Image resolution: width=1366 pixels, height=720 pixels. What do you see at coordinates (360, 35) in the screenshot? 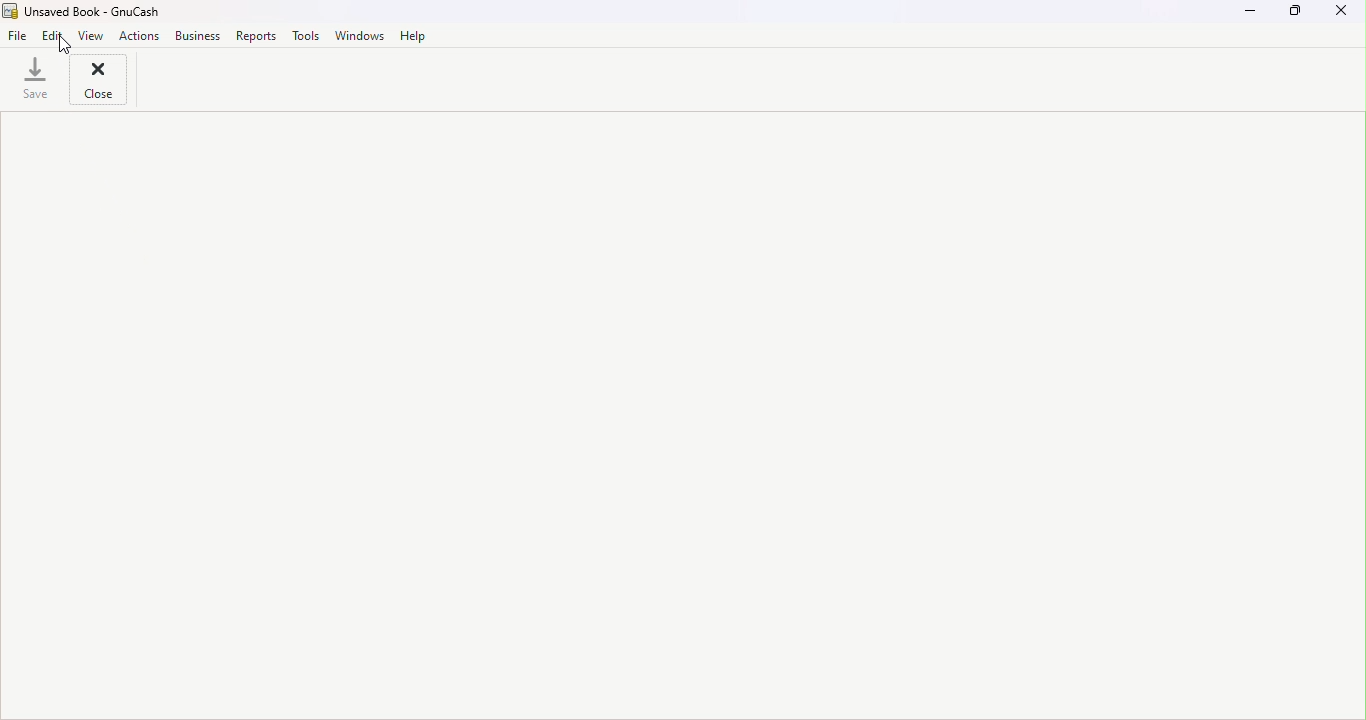
I see `Window` at bounding box center [360, 35].